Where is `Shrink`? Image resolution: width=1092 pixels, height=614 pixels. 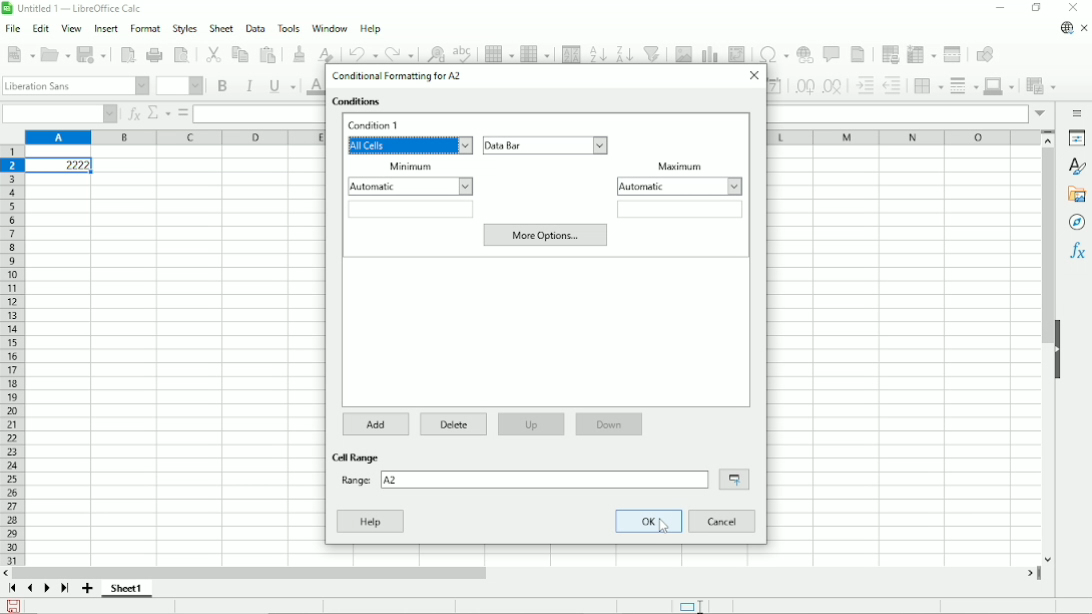 Shrink is located at coordinates (734, 480).